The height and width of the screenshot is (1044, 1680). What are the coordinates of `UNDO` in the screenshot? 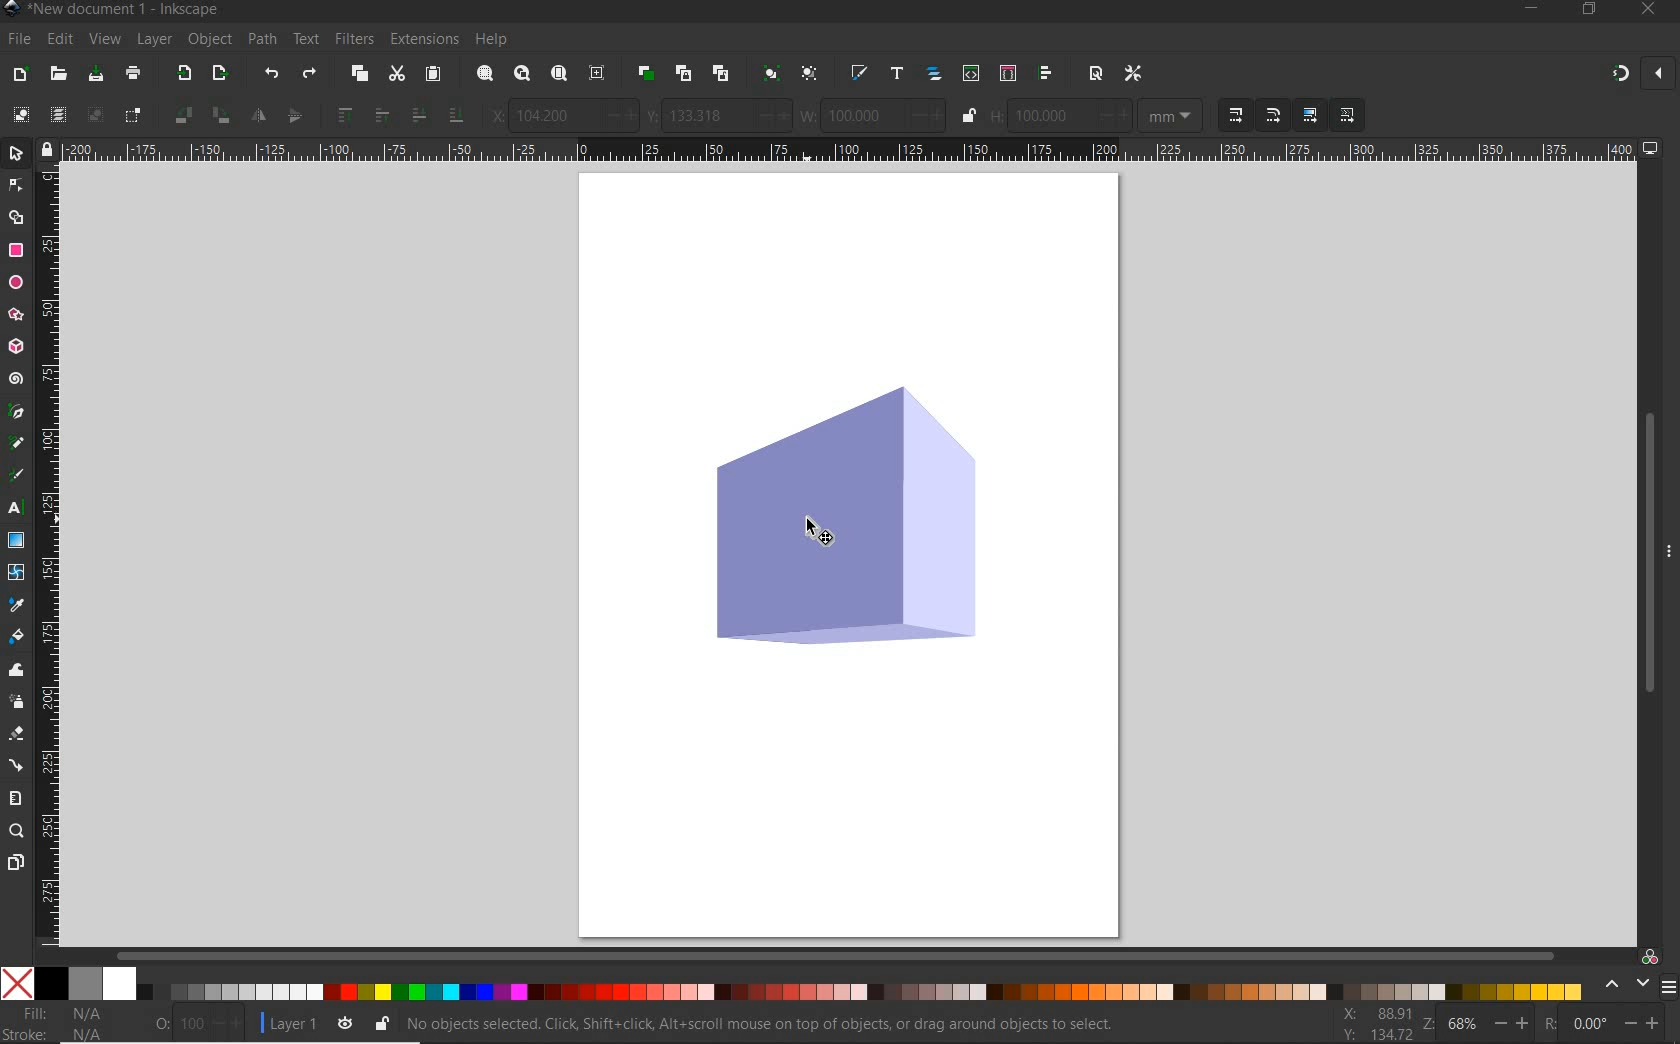 It's located at (272, 75).